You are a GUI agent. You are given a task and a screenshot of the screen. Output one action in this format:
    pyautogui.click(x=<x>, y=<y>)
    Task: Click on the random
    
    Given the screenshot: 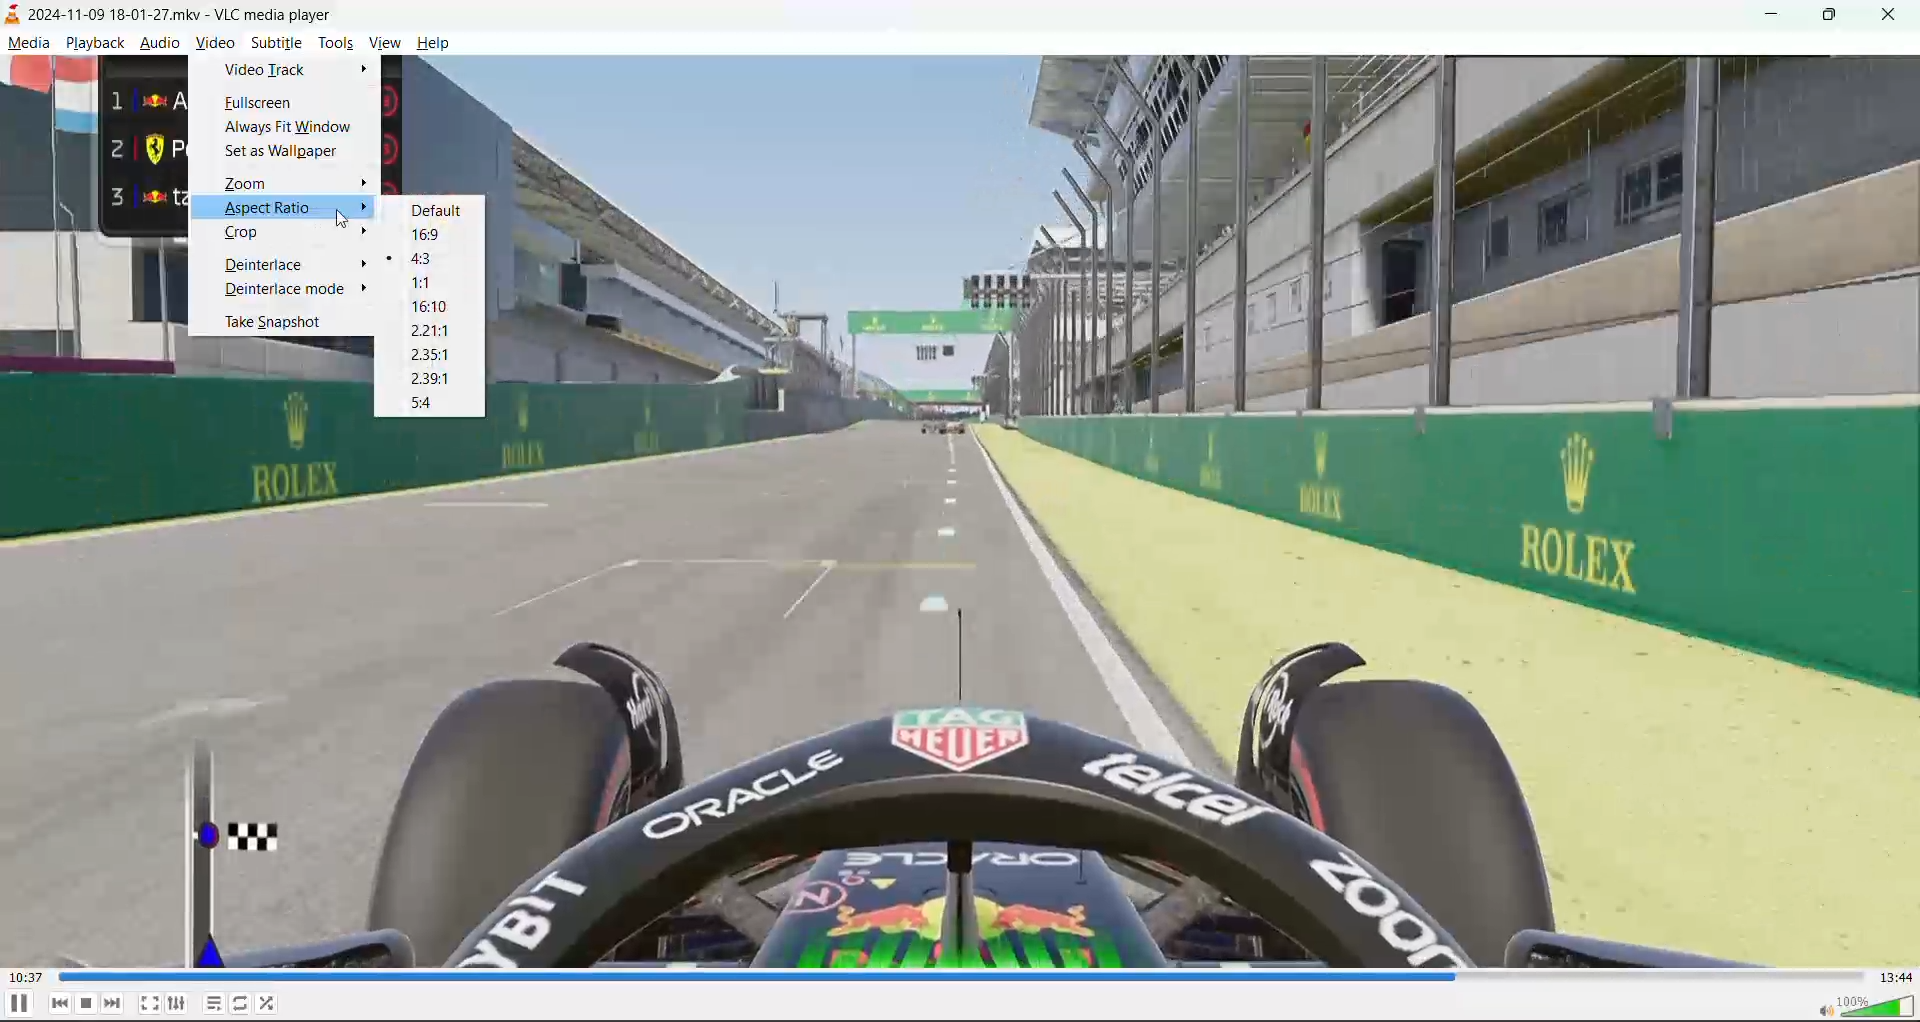 What is the action you would take?
    pyautogui.click(x=274, y=1005)
    